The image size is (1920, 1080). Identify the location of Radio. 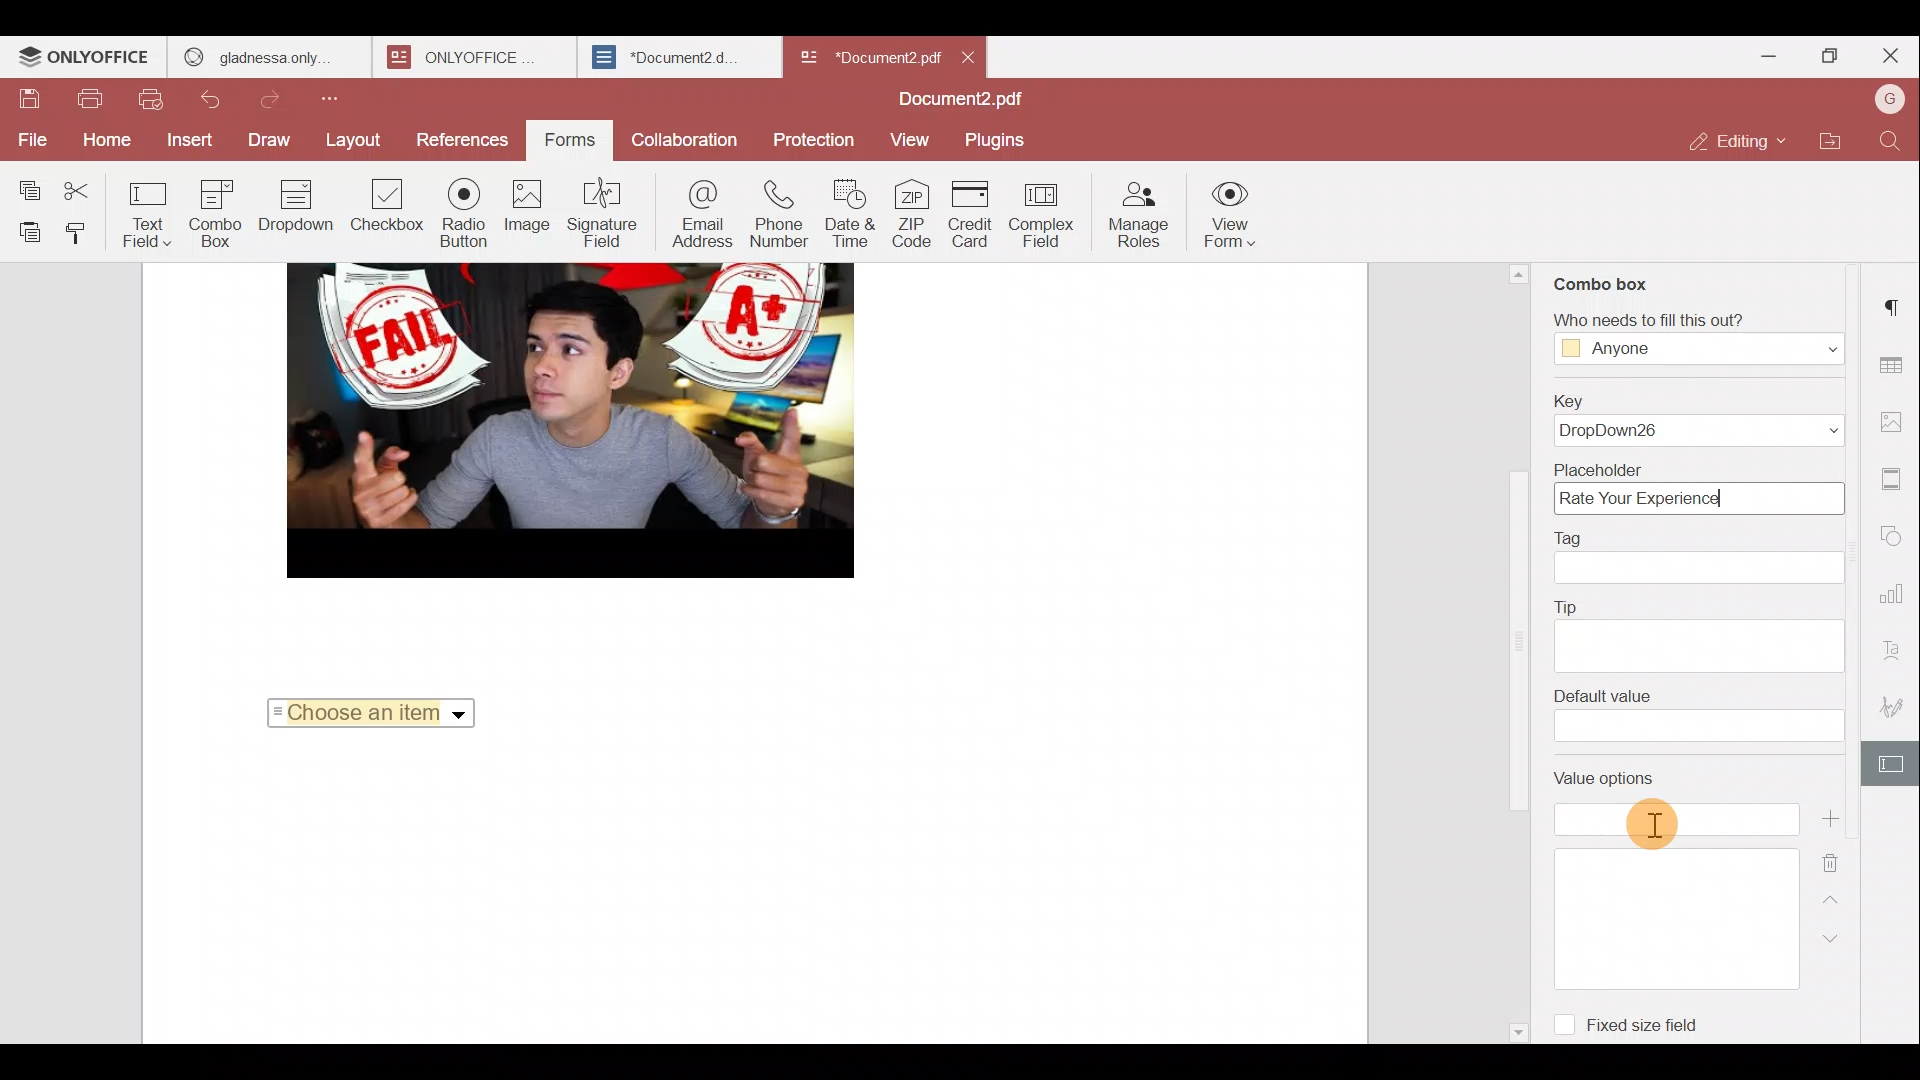
(464, 214).